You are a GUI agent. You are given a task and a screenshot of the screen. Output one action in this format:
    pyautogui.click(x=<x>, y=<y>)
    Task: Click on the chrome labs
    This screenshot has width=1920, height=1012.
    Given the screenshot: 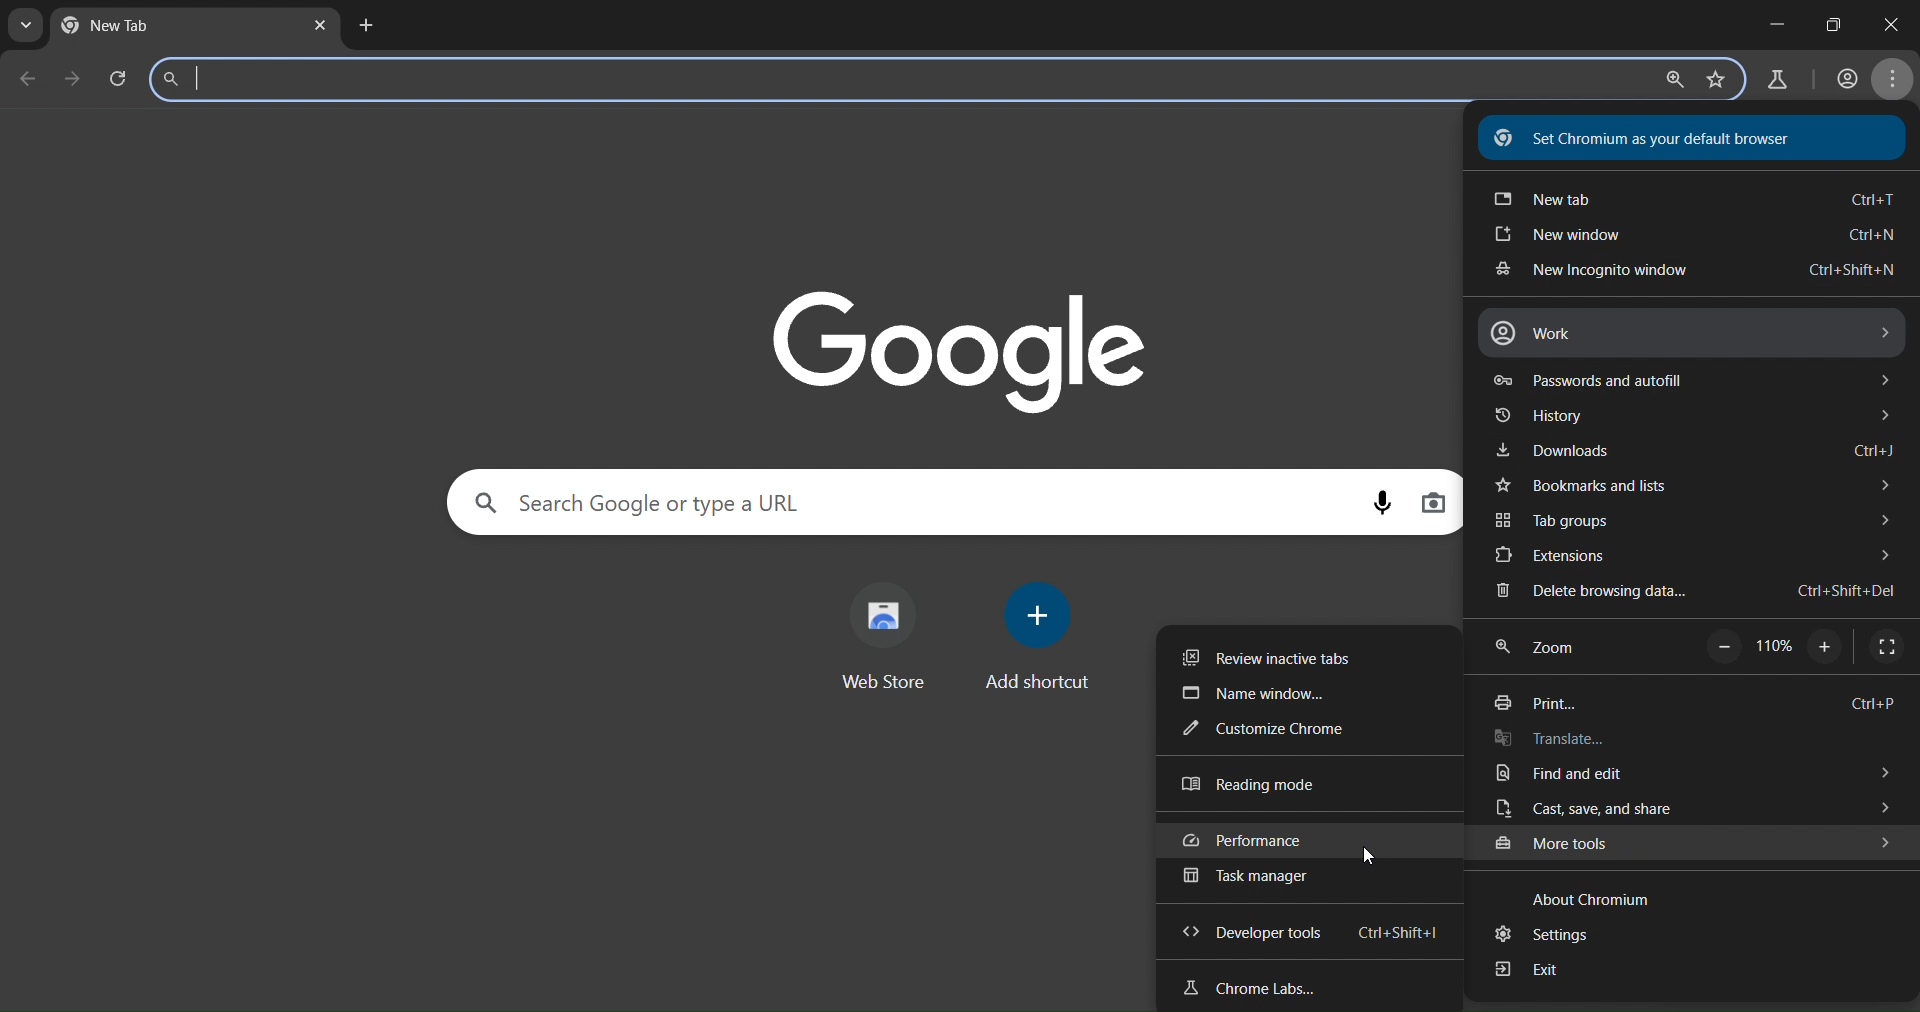 What is the action you would take?
    pyautogui.click(x=1254, y=988)
    